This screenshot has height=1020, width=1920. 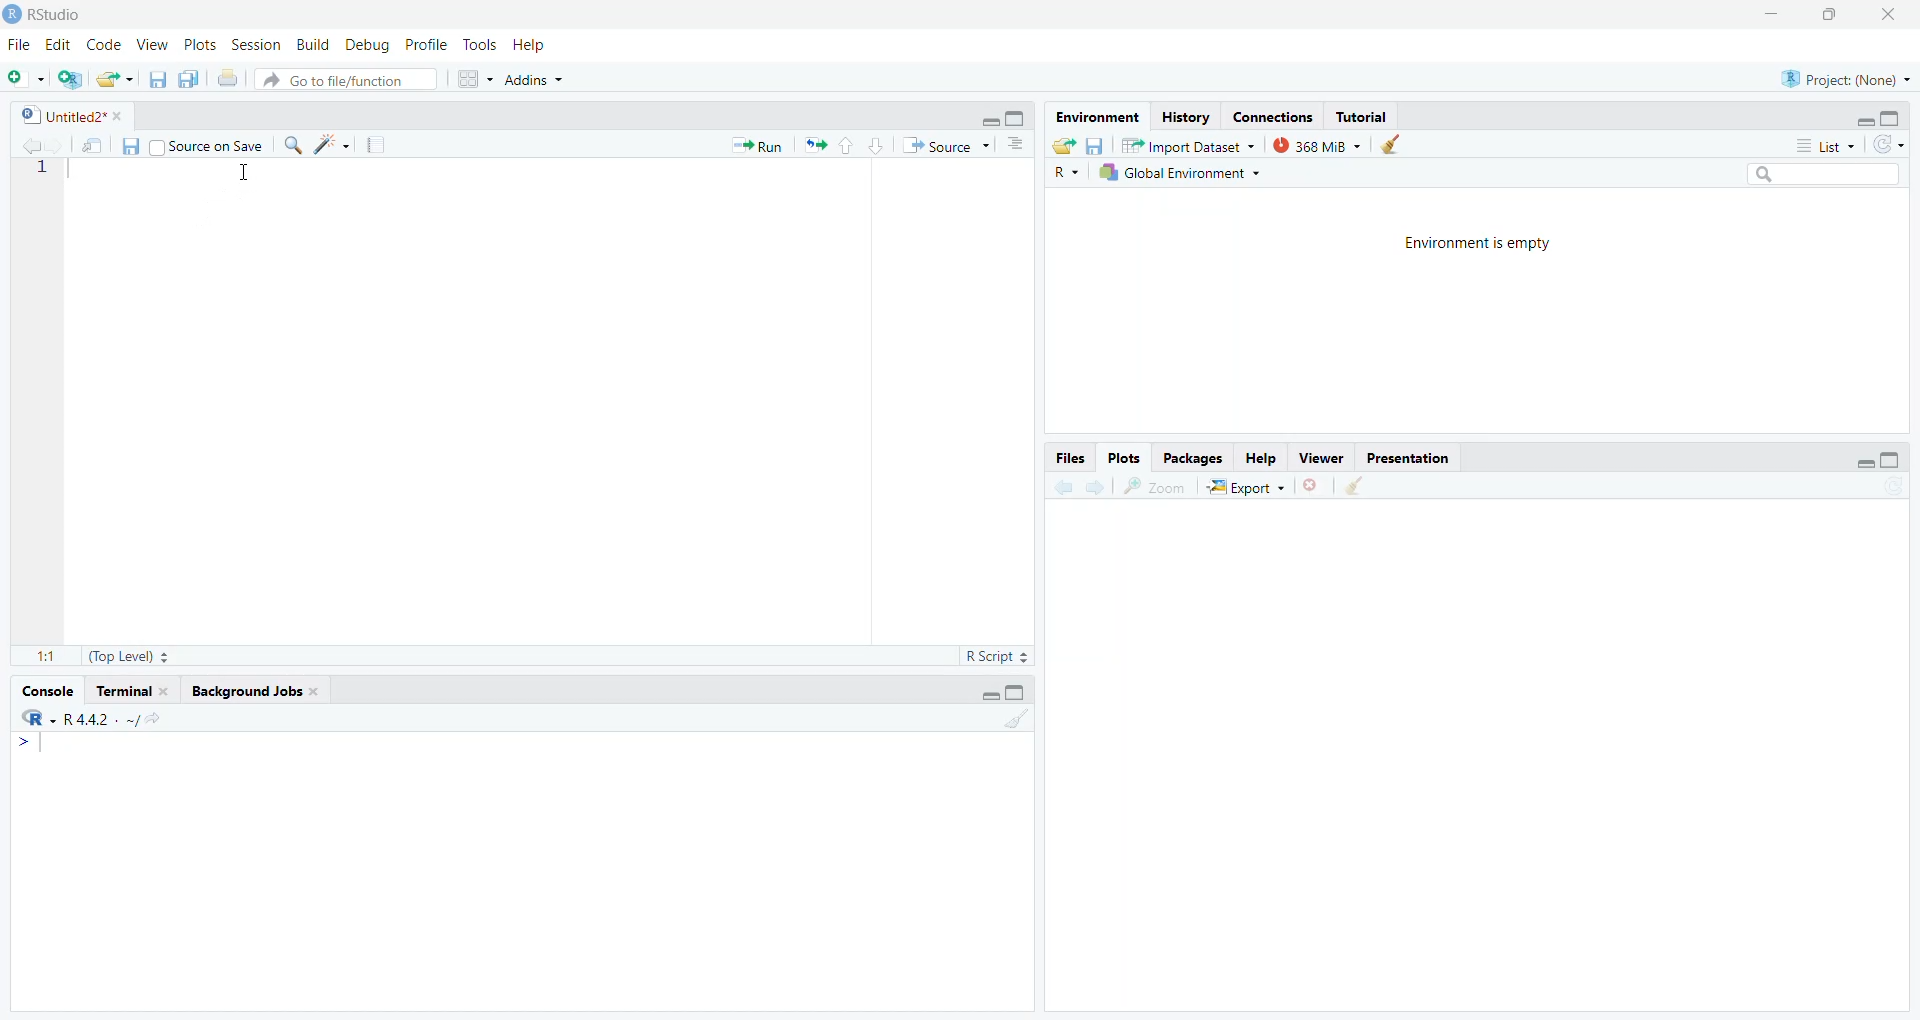 I want to click on maximise, so click(x=1019, y=693).